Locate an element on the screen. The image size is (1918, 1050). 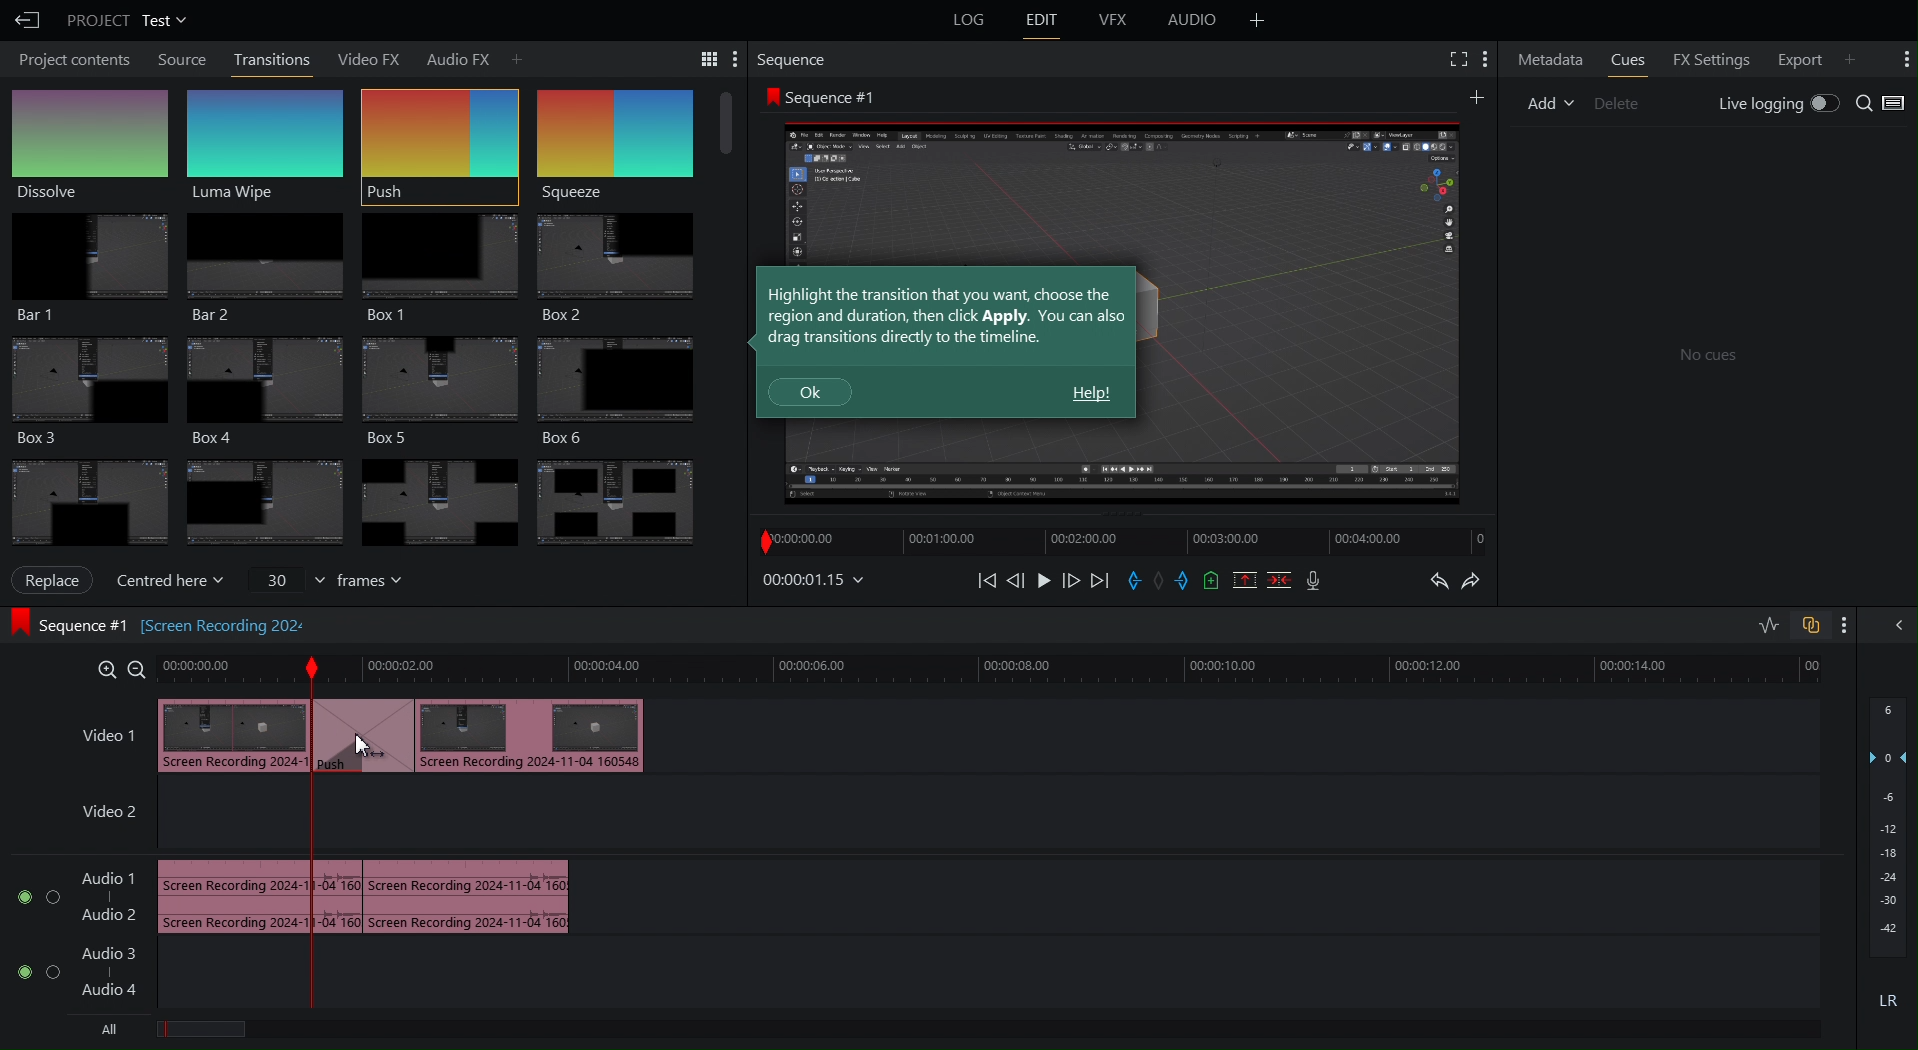
Help is located at coordinates (1091, 394).